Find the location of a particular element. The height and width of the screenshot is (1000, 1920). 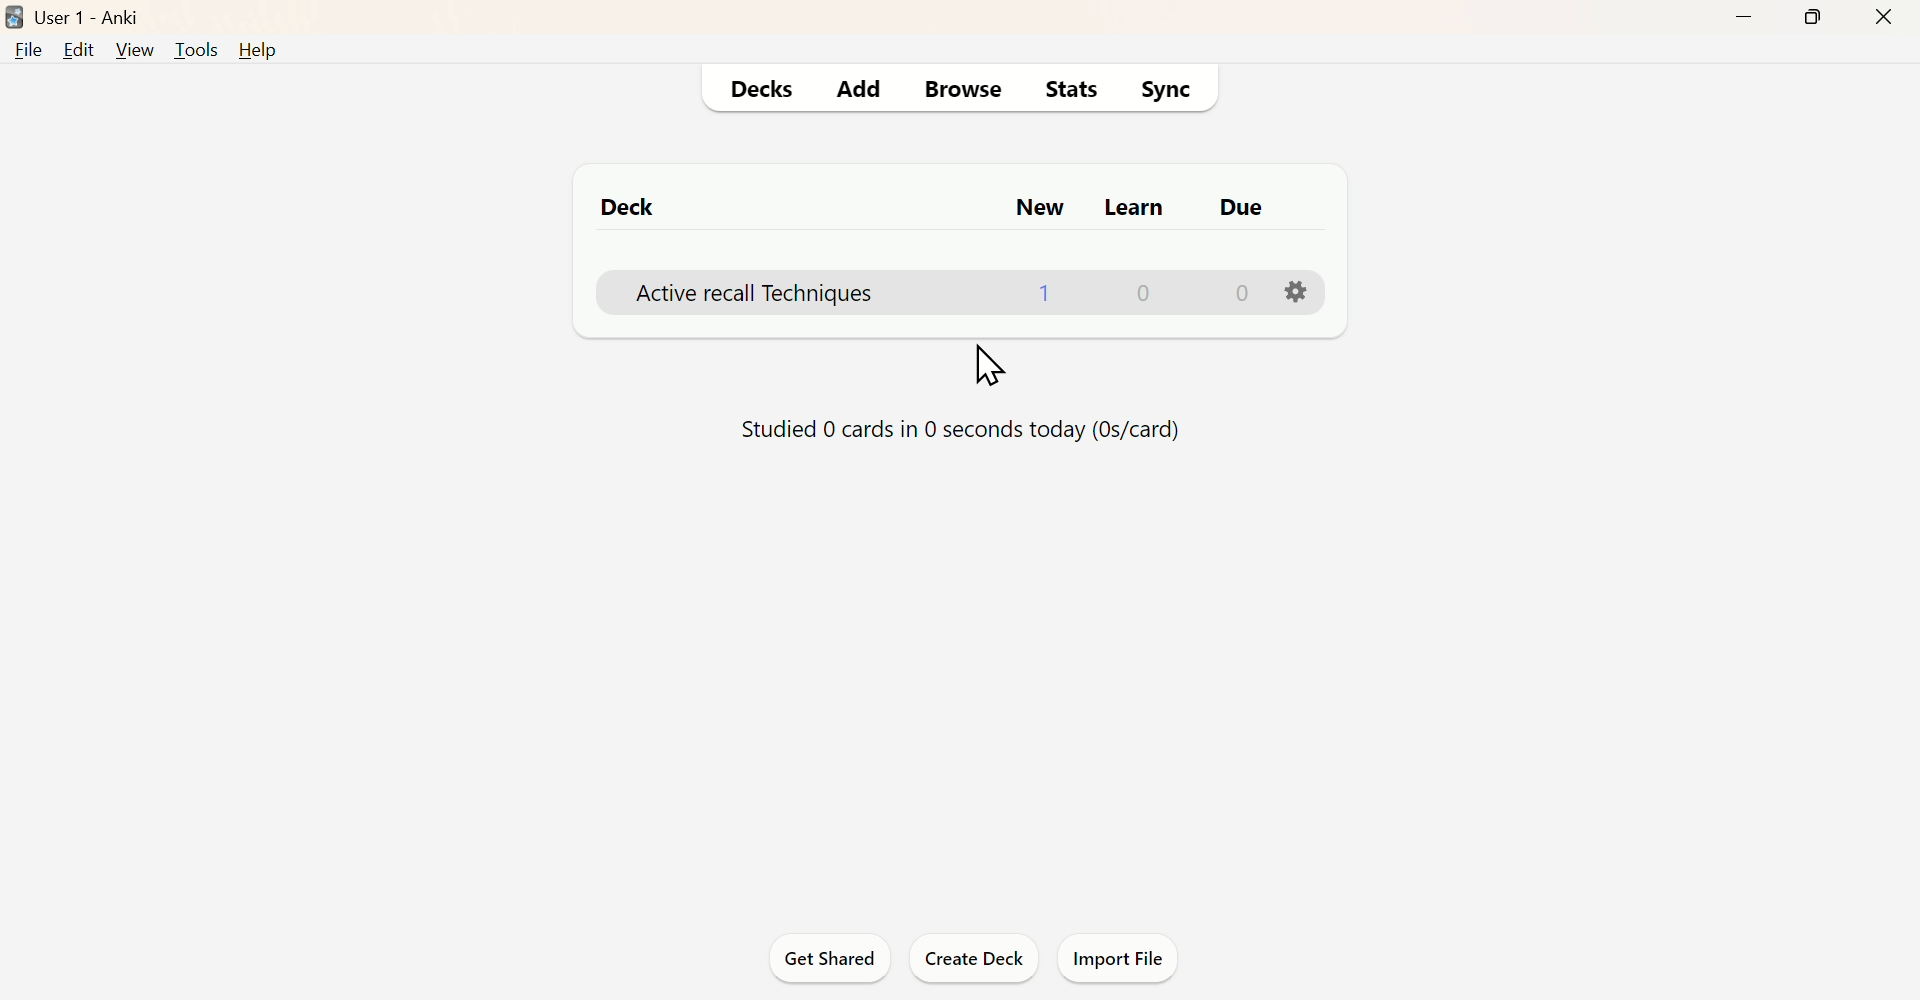

Help is located at coordinates (259, 52).